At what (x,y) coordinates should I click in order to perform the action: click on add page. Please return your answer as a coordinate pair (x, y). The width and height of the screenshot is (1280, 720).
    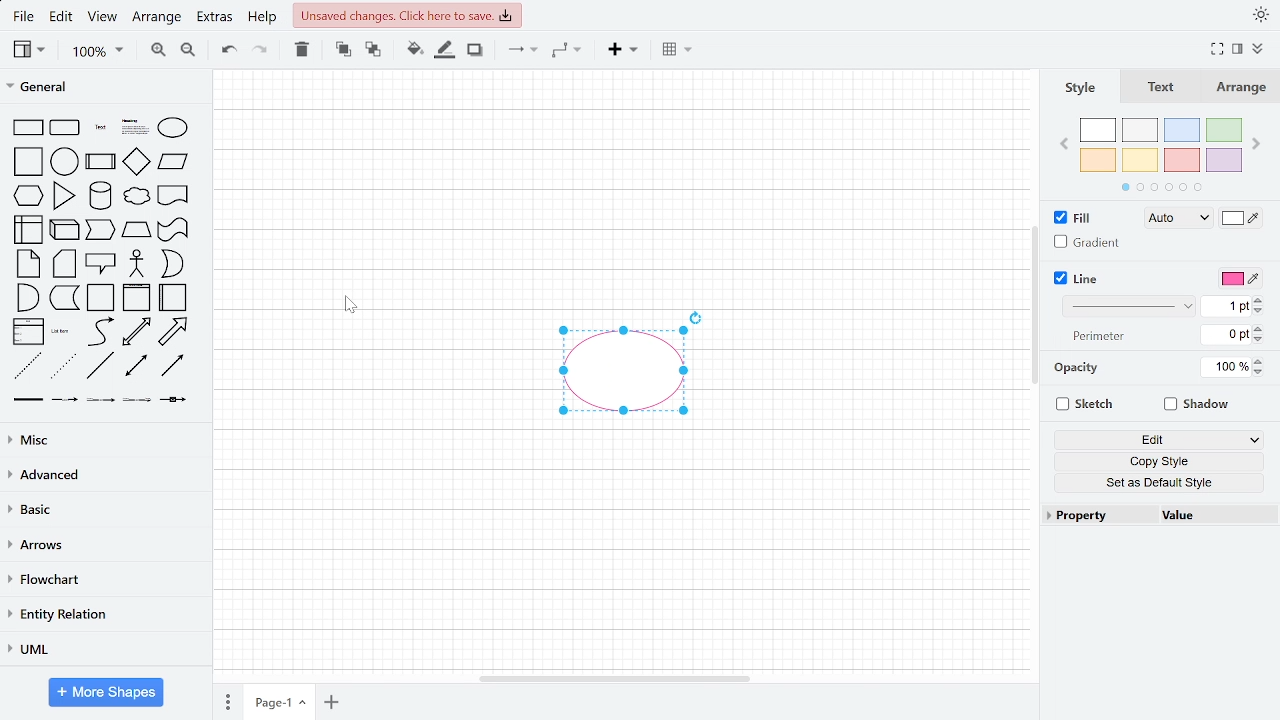
    Looking at the image, I should click on (334, 703).